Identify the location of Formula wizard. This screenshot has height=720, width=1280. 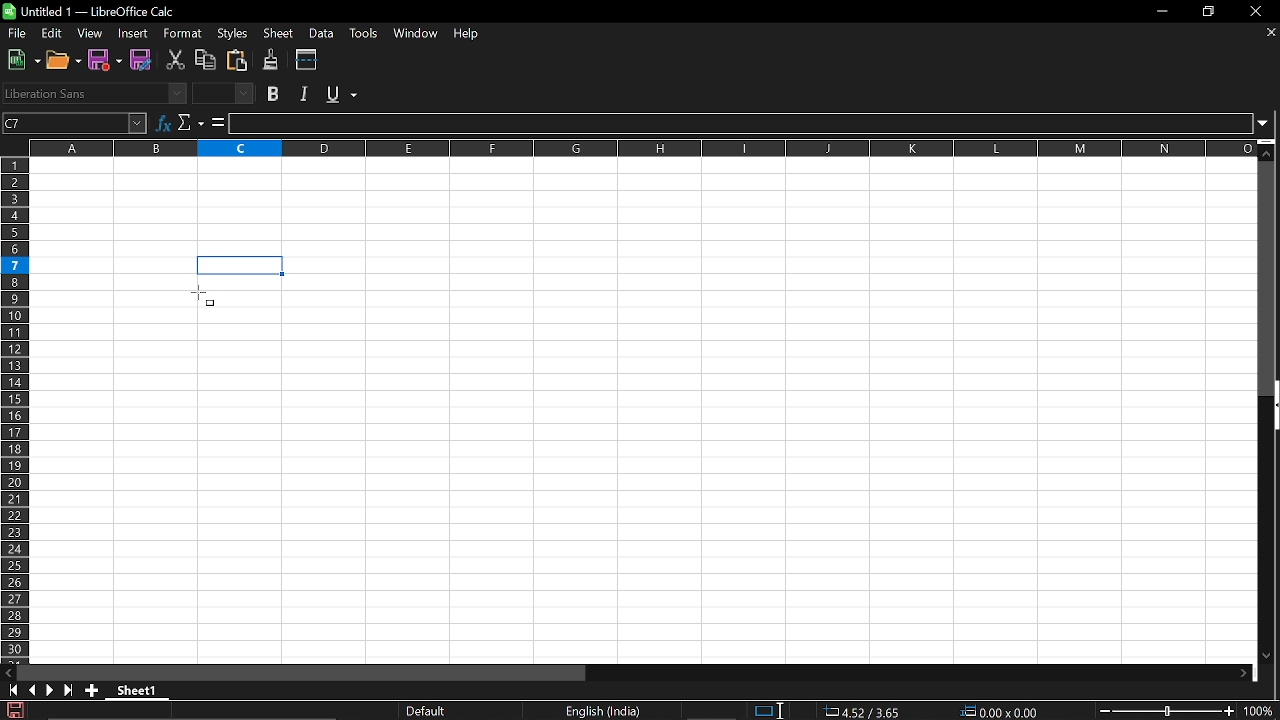
(163, 121).